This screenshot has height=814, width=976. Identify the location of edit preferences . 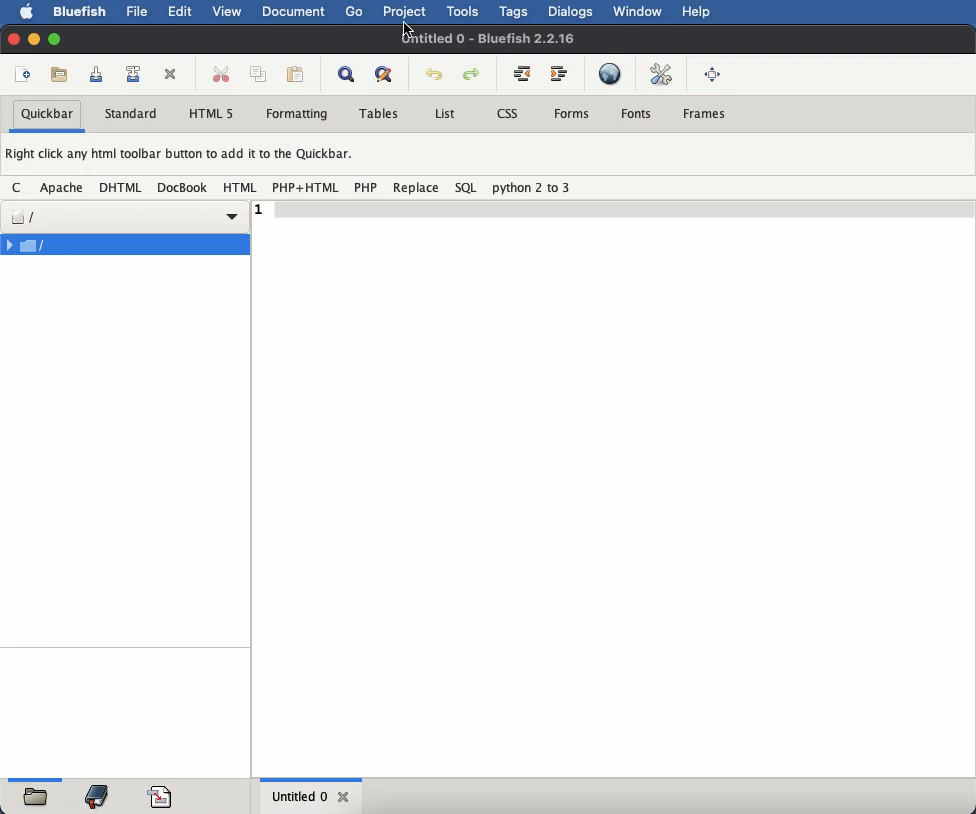
(662, 73).